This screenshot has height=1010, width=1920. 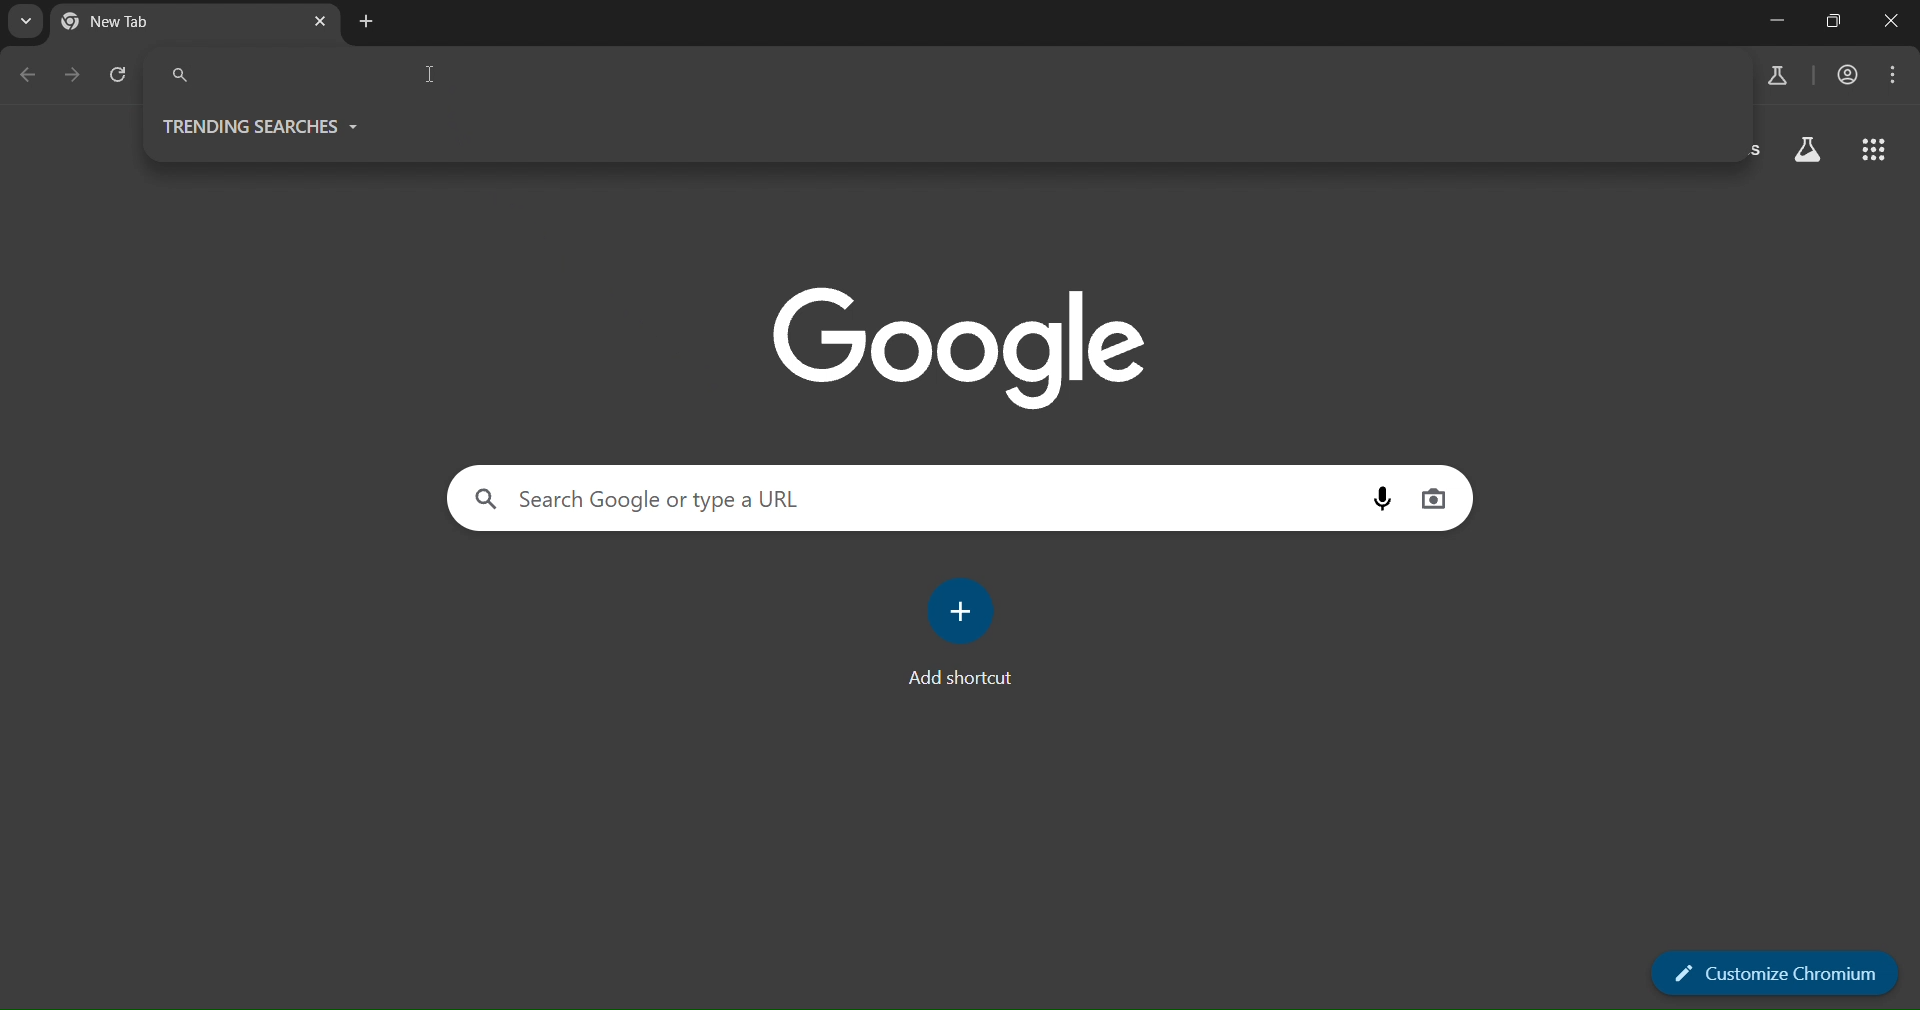 What do you see at coordinates (126, 24) in the screenshot?
I see `current tab` at bounding box center [126, 24].